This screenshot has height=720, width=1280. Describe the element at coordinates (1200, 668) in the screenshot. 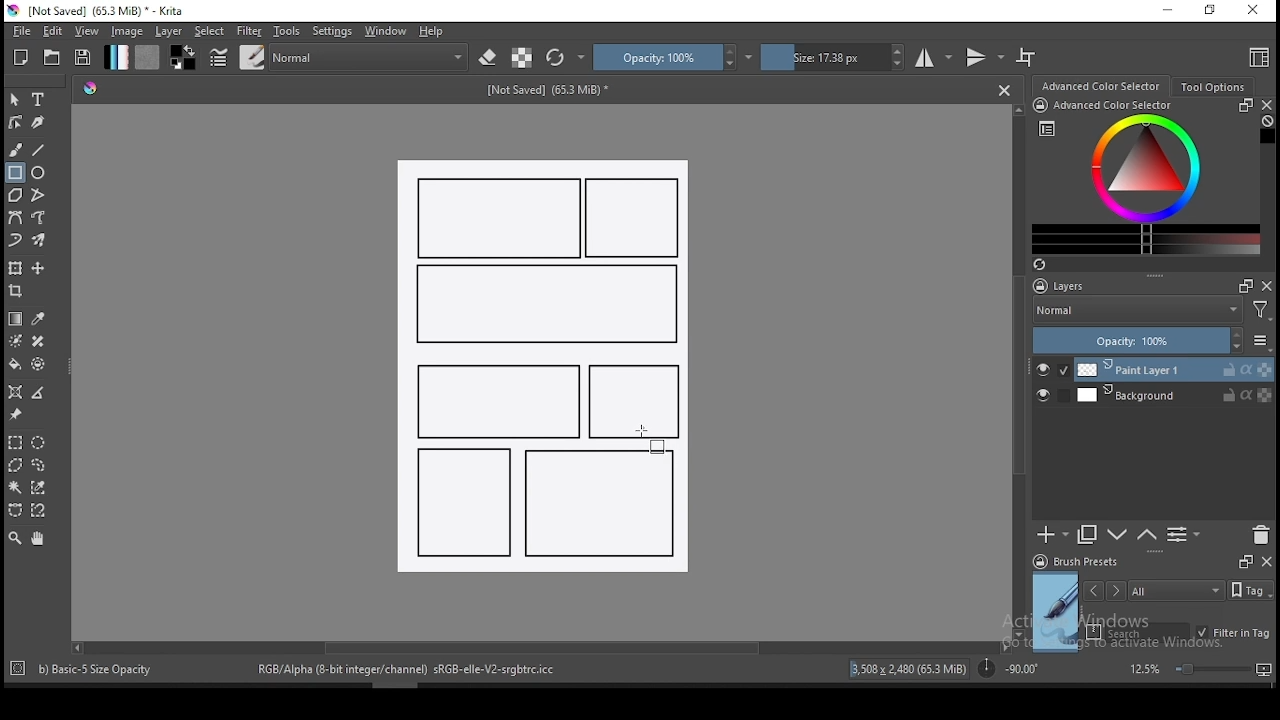

I see `zoom level` at that location.